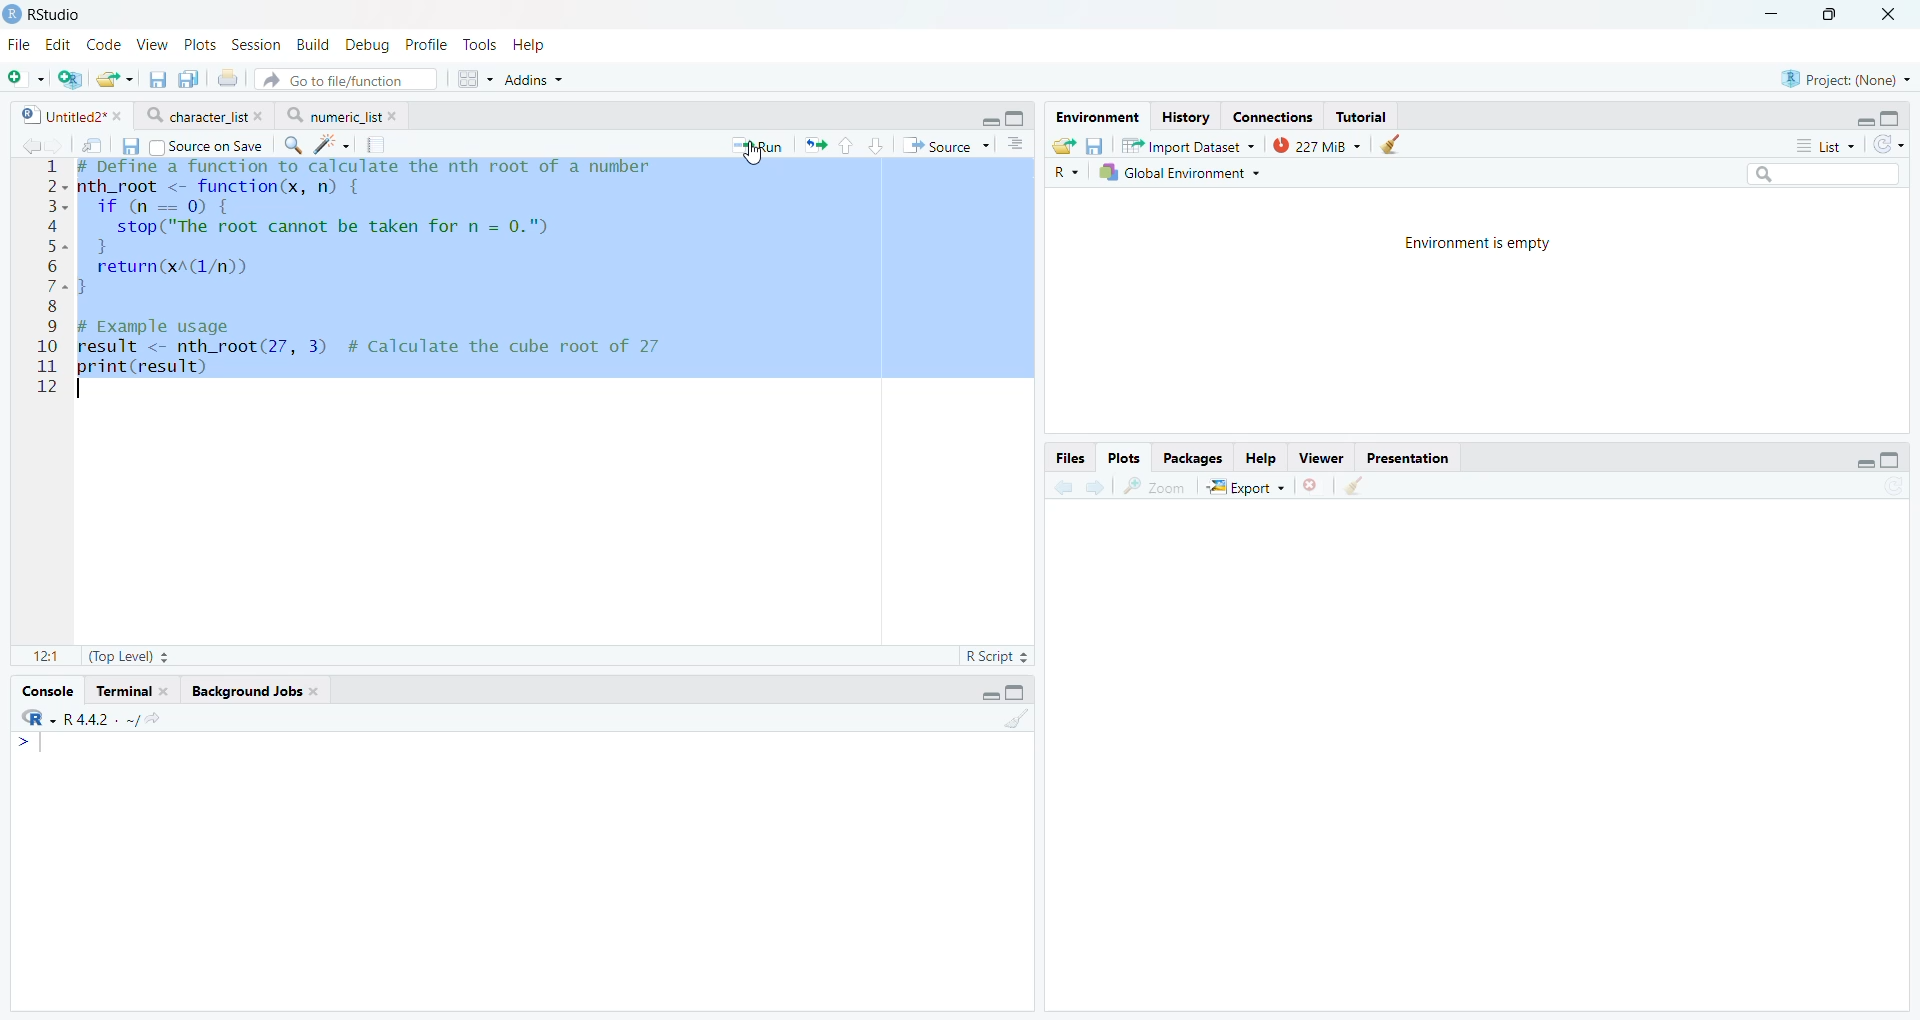  Describe the element at coordinates (91, 718) in the screenshot. I see `R -R 4.4.2. ~/` at that location.